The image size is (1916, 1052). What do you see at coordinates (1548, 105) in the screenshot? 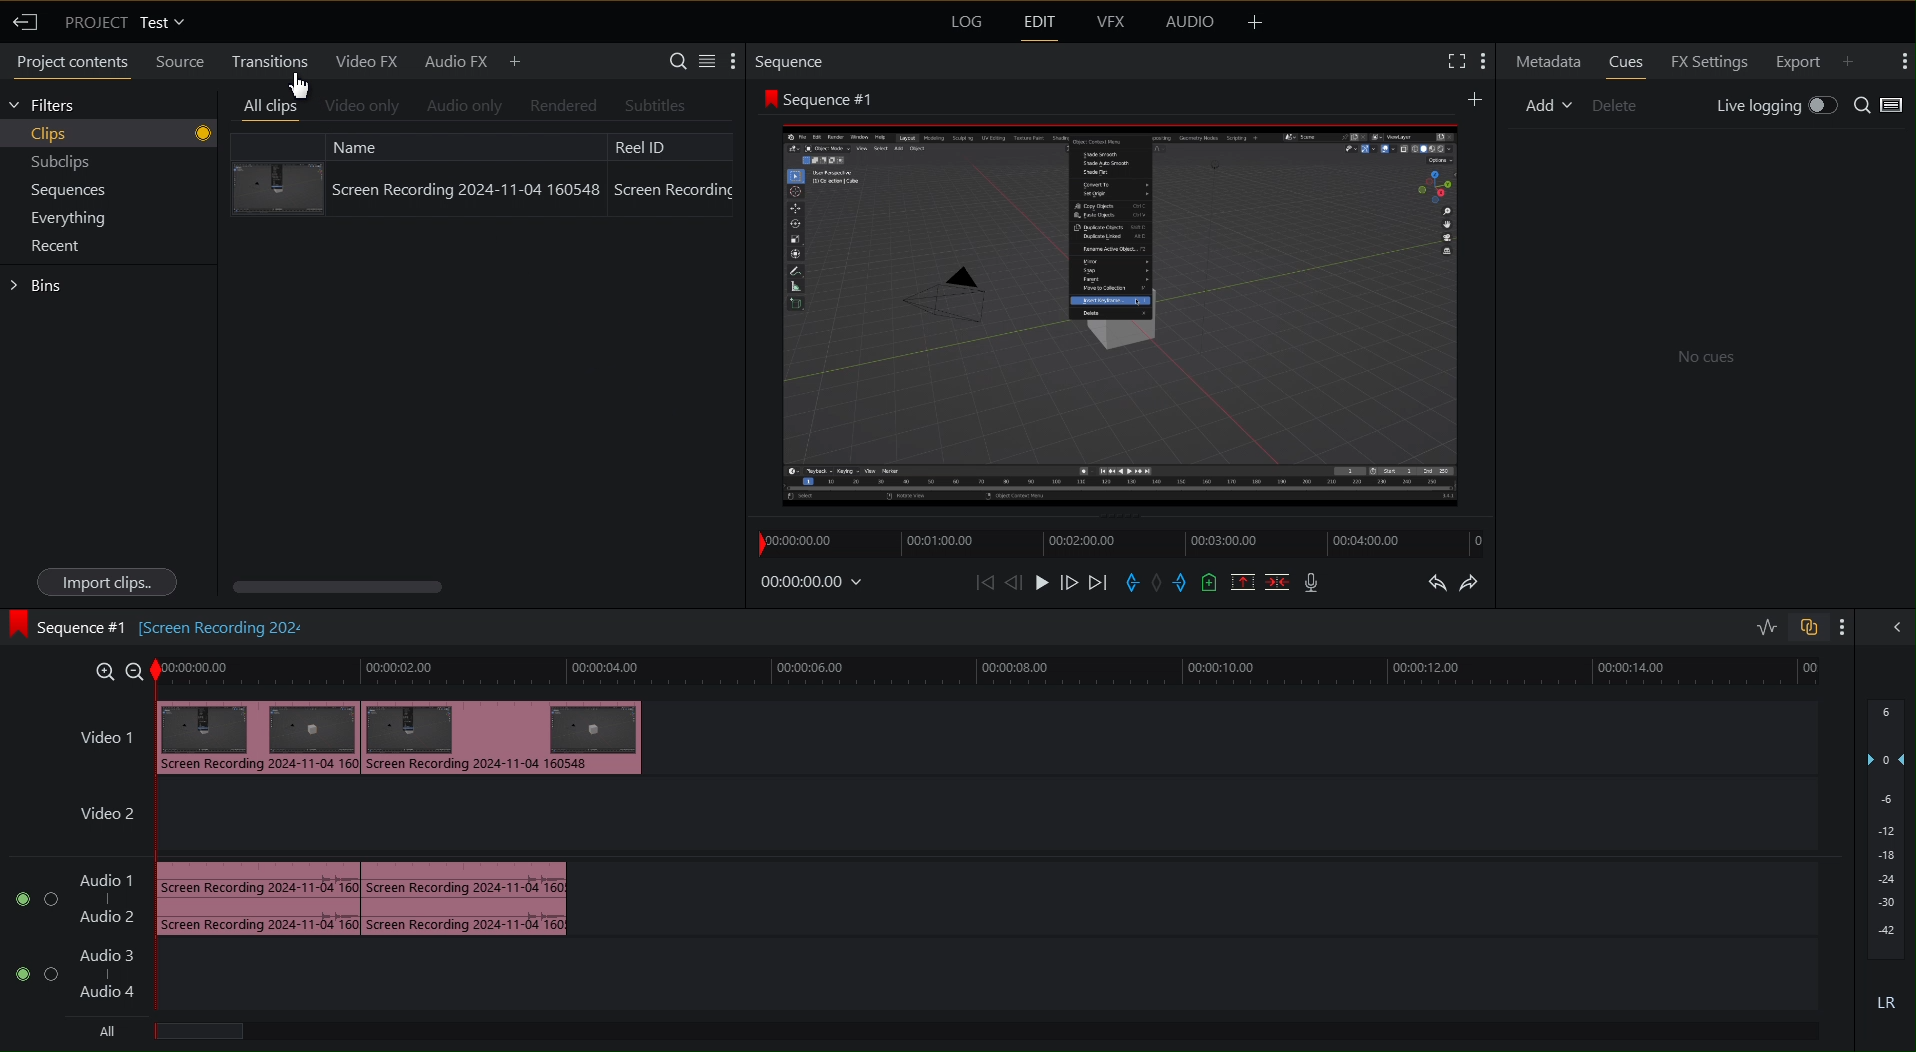
I see `Add` at bounding box center [1548, 105].